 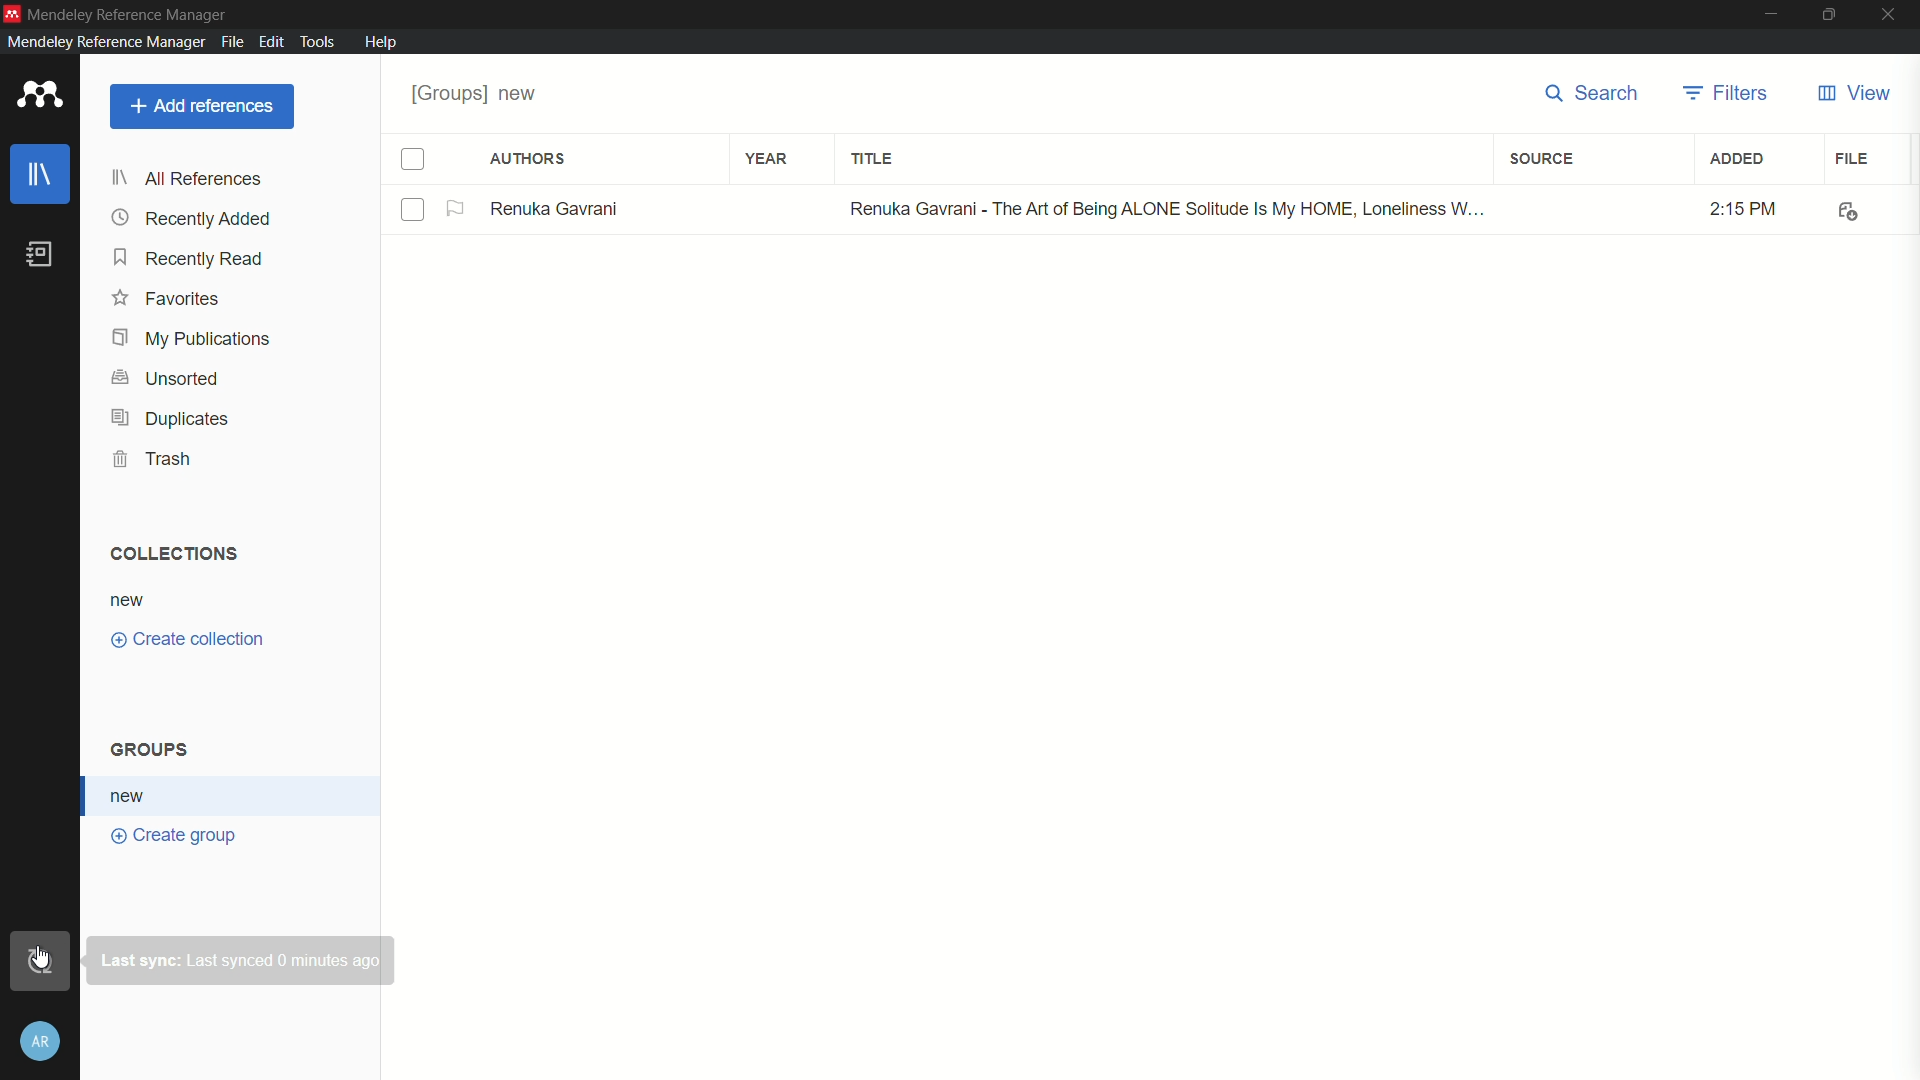 What do you see at coordinates (1729, 96) in the screenshot?
I see `filters` at bounding box center [1729, 96].